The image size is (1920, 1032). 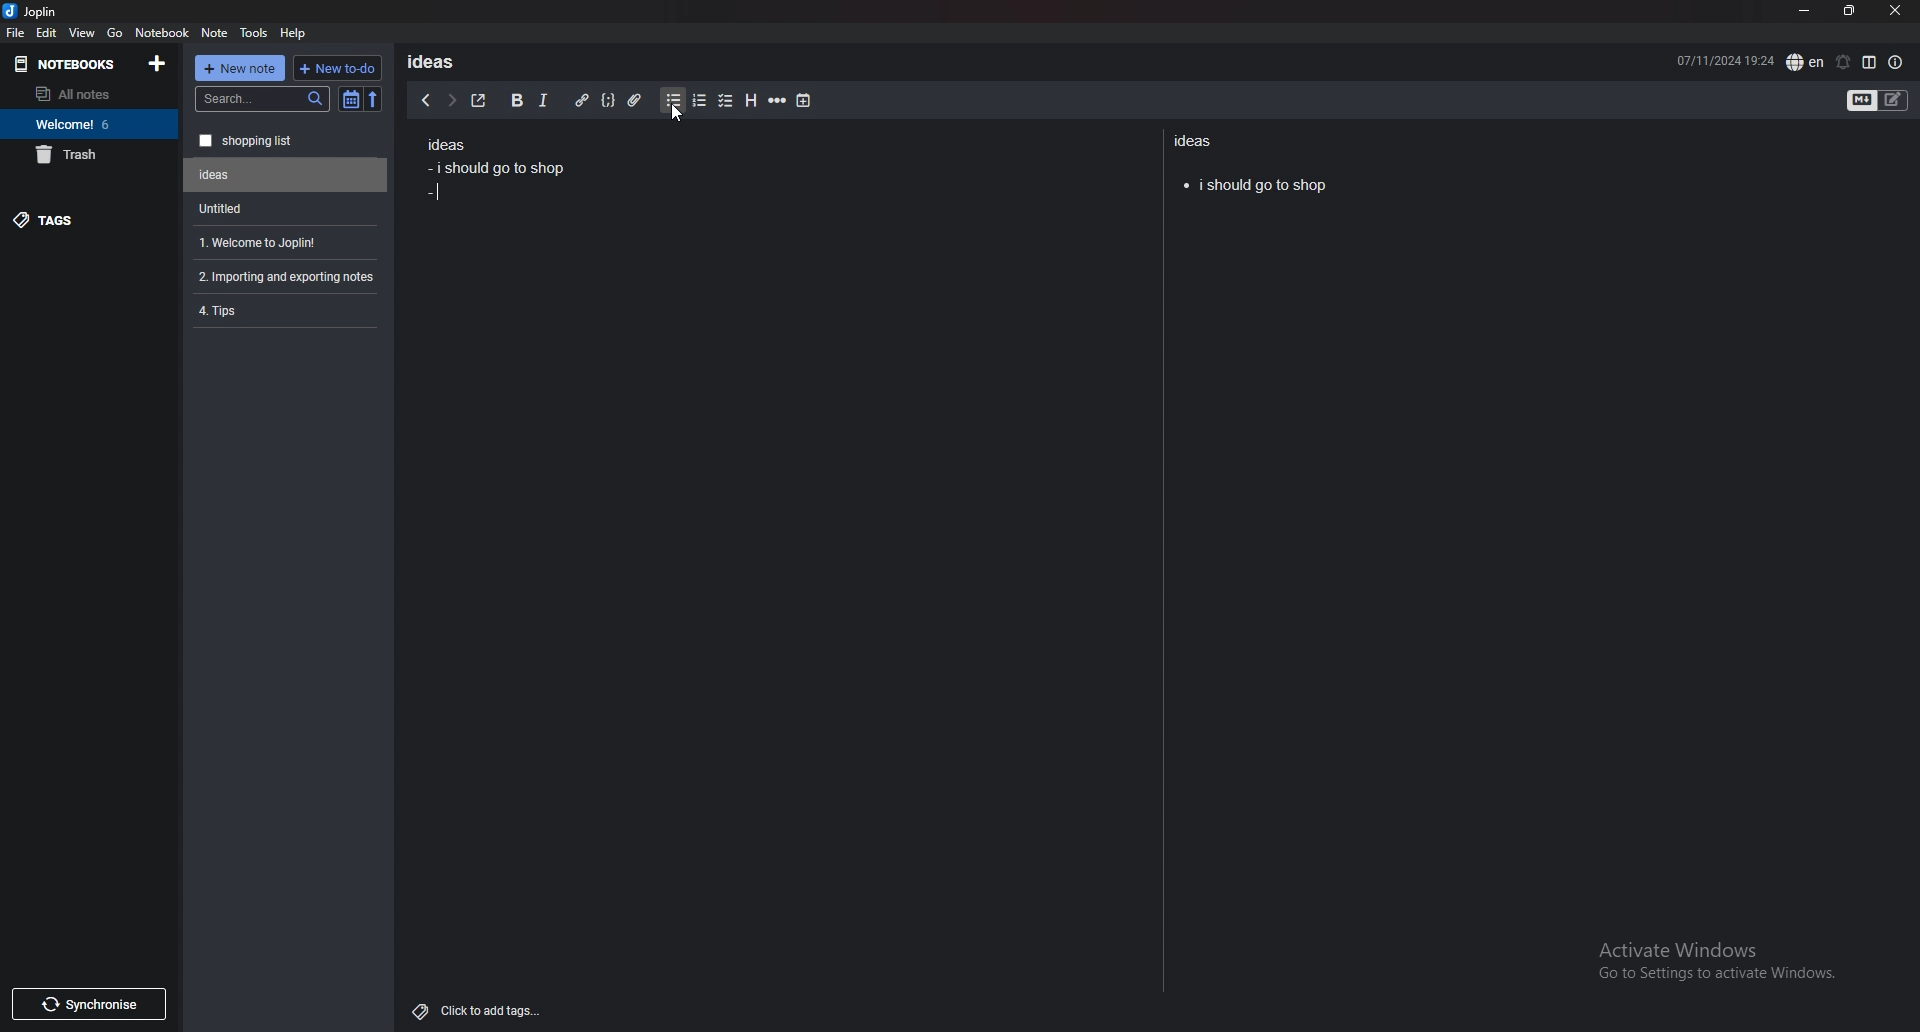 I want to click on close, so click(x=1894, y=11).